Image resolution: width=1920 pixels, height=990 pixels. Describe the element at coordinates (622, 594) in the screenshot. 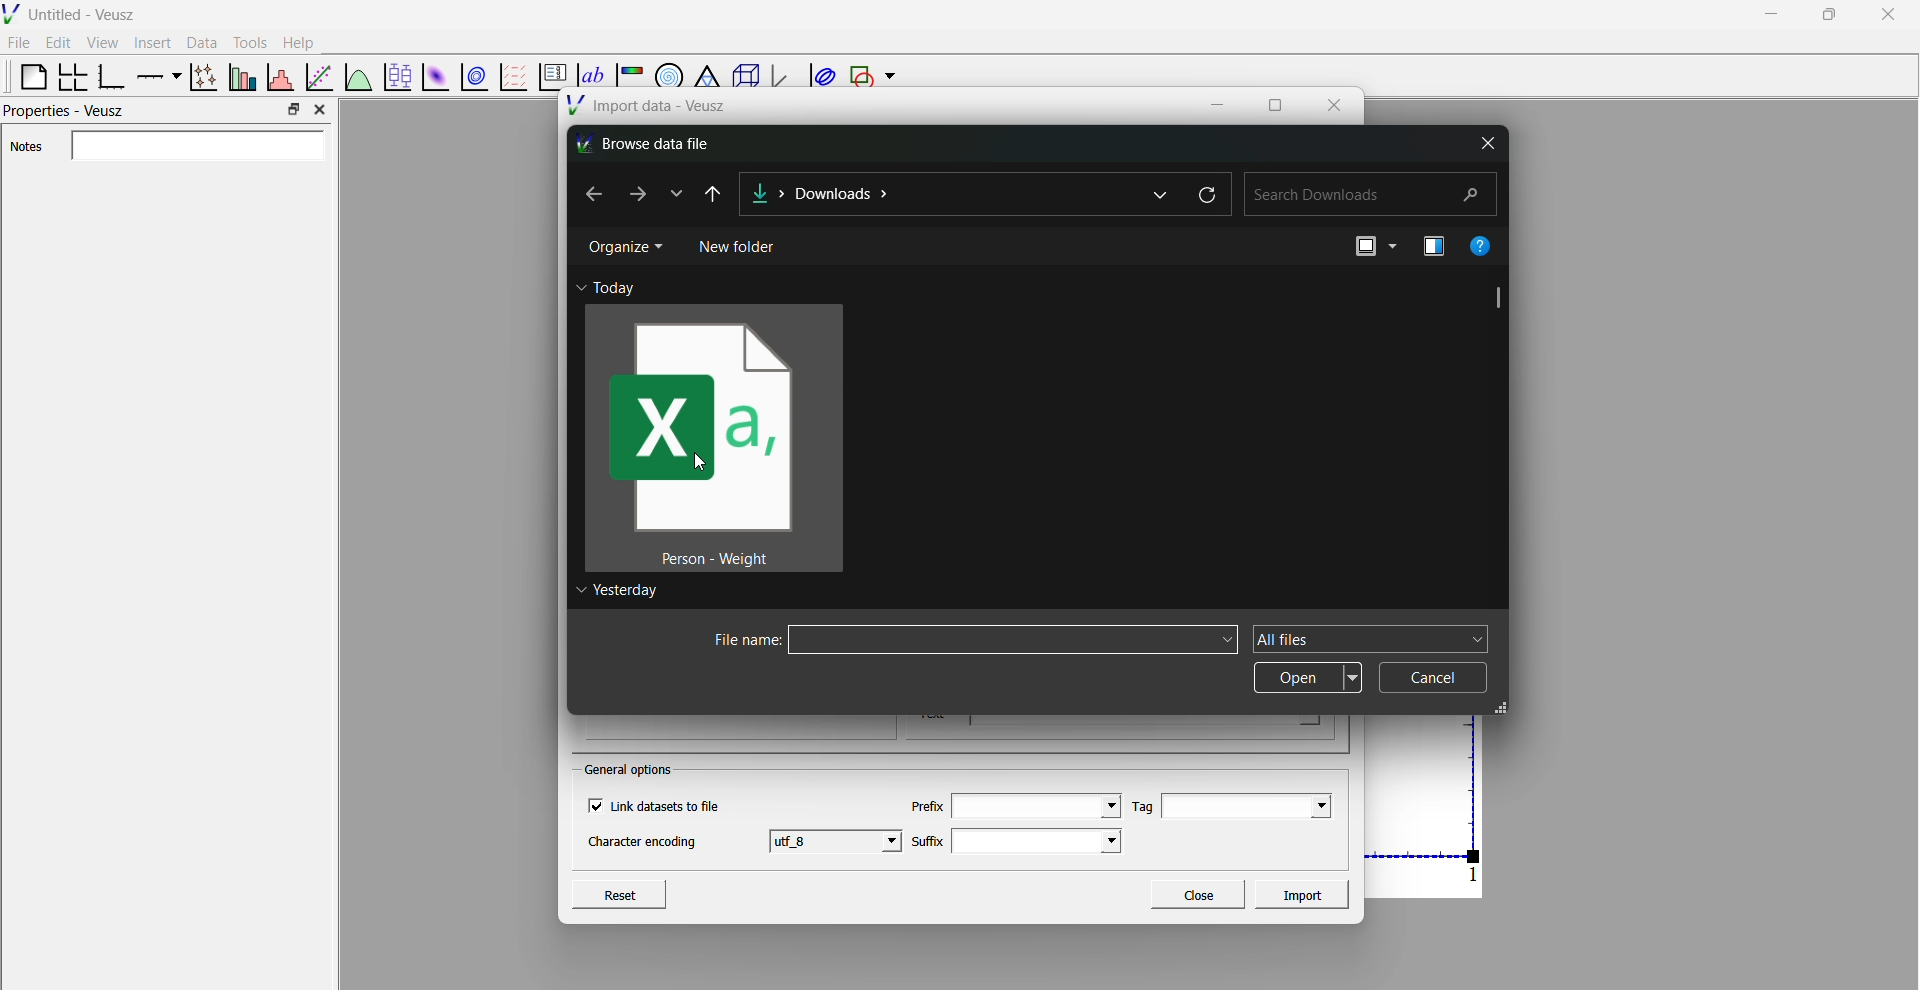

I see `yESTERDAY` at that location.